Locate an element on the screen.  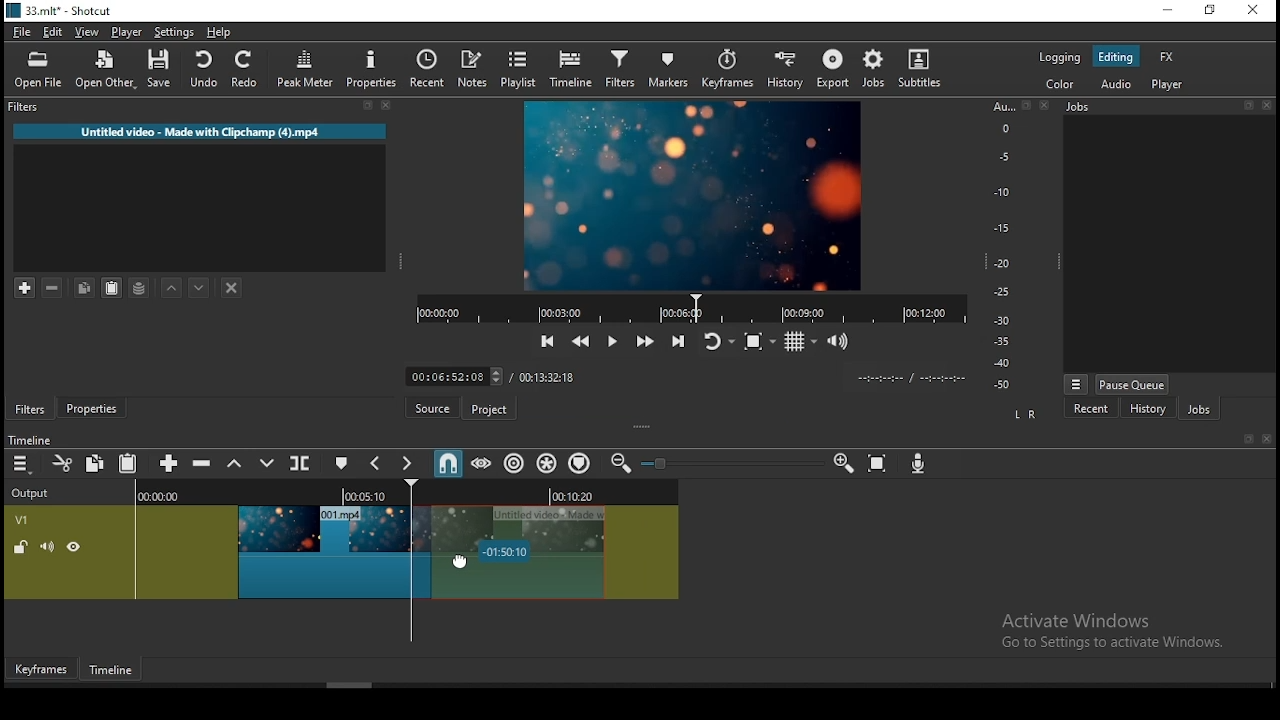
undo is located at coordinates (206, 70).